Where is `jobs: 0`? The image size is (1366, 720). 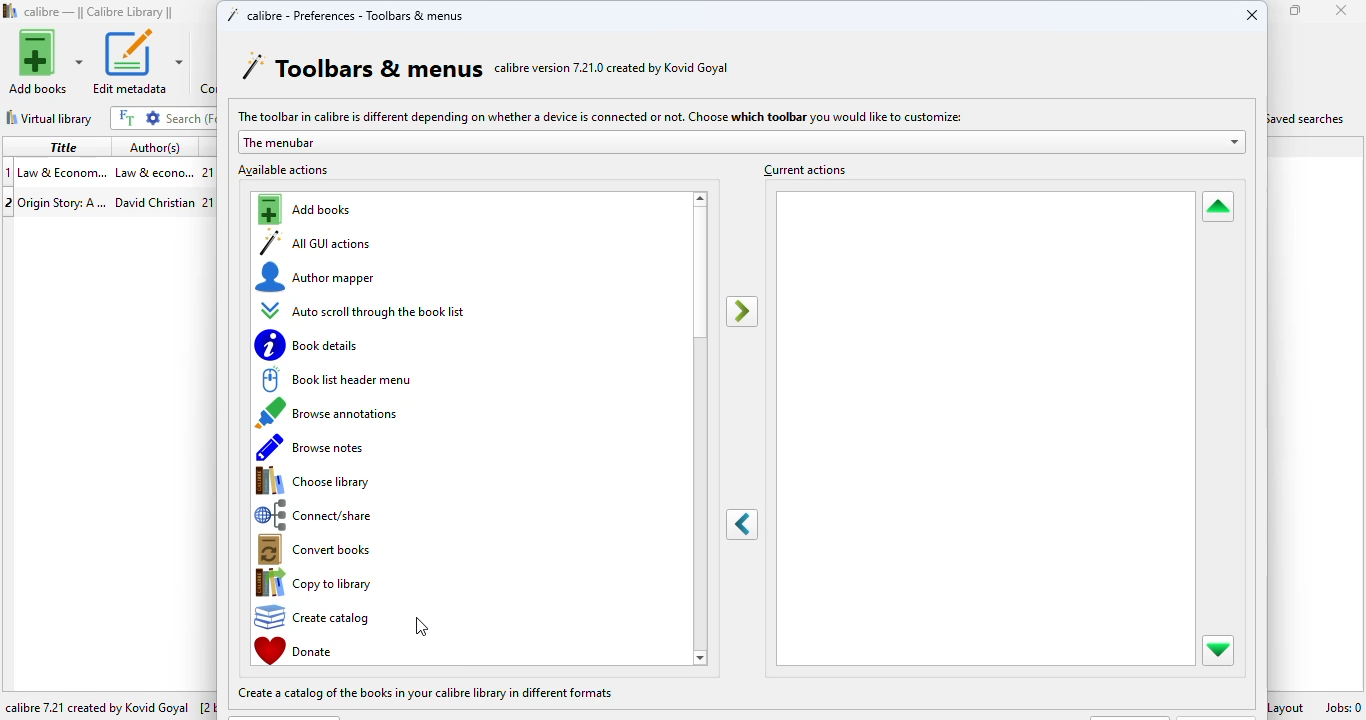 jobs: 0 is located at coordinates (1343, 707).